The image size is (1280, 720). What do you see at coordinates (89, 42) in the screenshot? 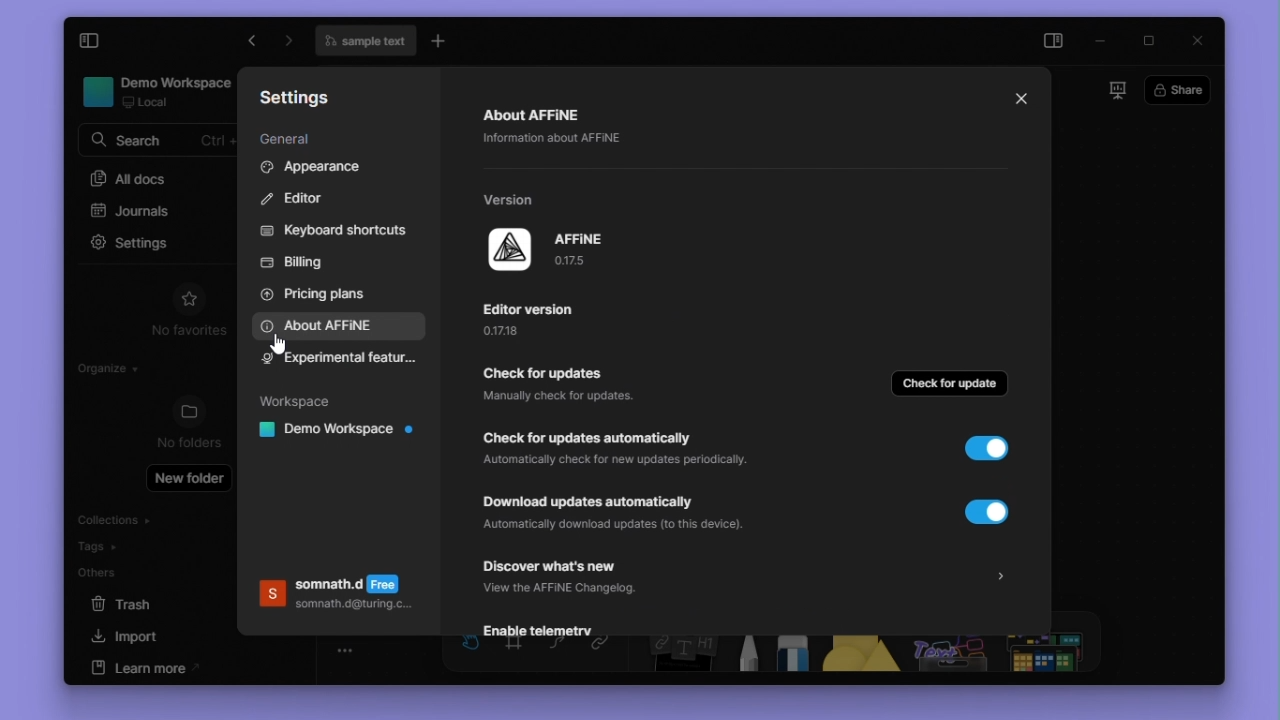
I see `Expand sodebar` at bounding box center [89, 42].